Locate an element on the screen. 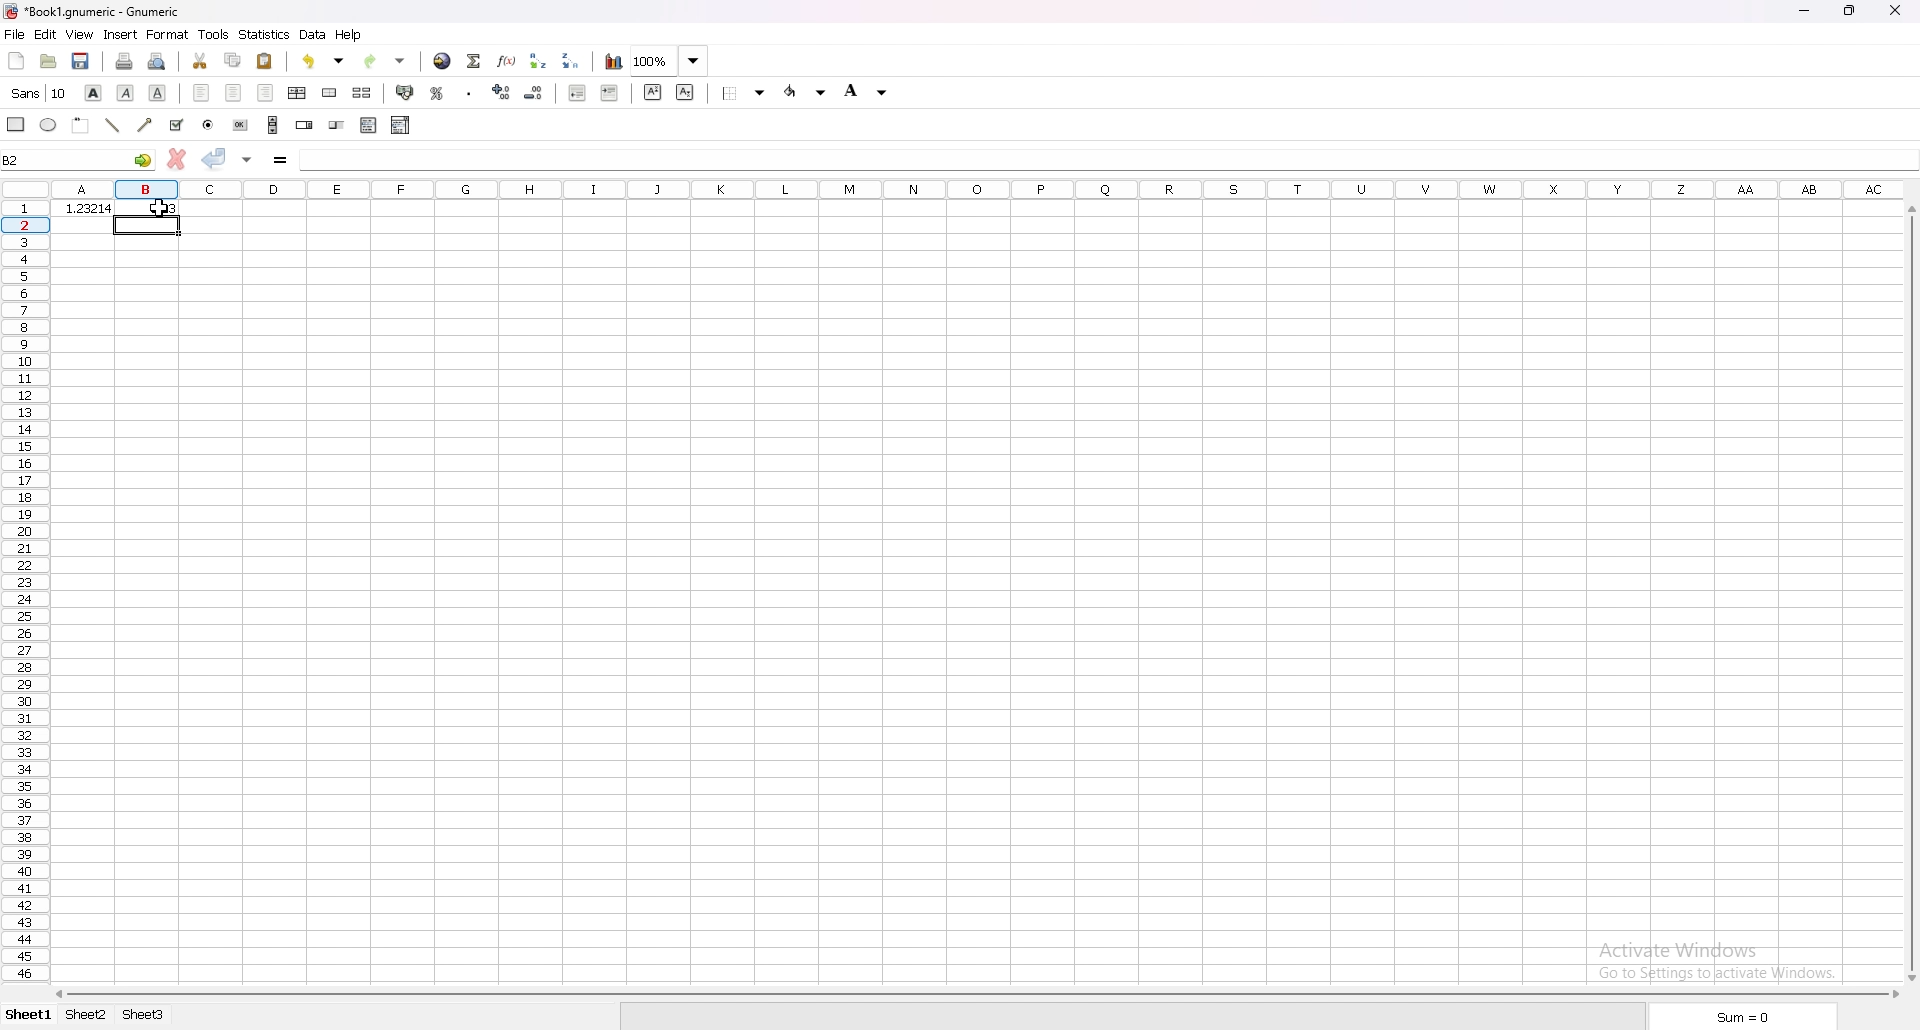 This screenshot has height=1030, width=1920. line is located at coordinates (112, 124).